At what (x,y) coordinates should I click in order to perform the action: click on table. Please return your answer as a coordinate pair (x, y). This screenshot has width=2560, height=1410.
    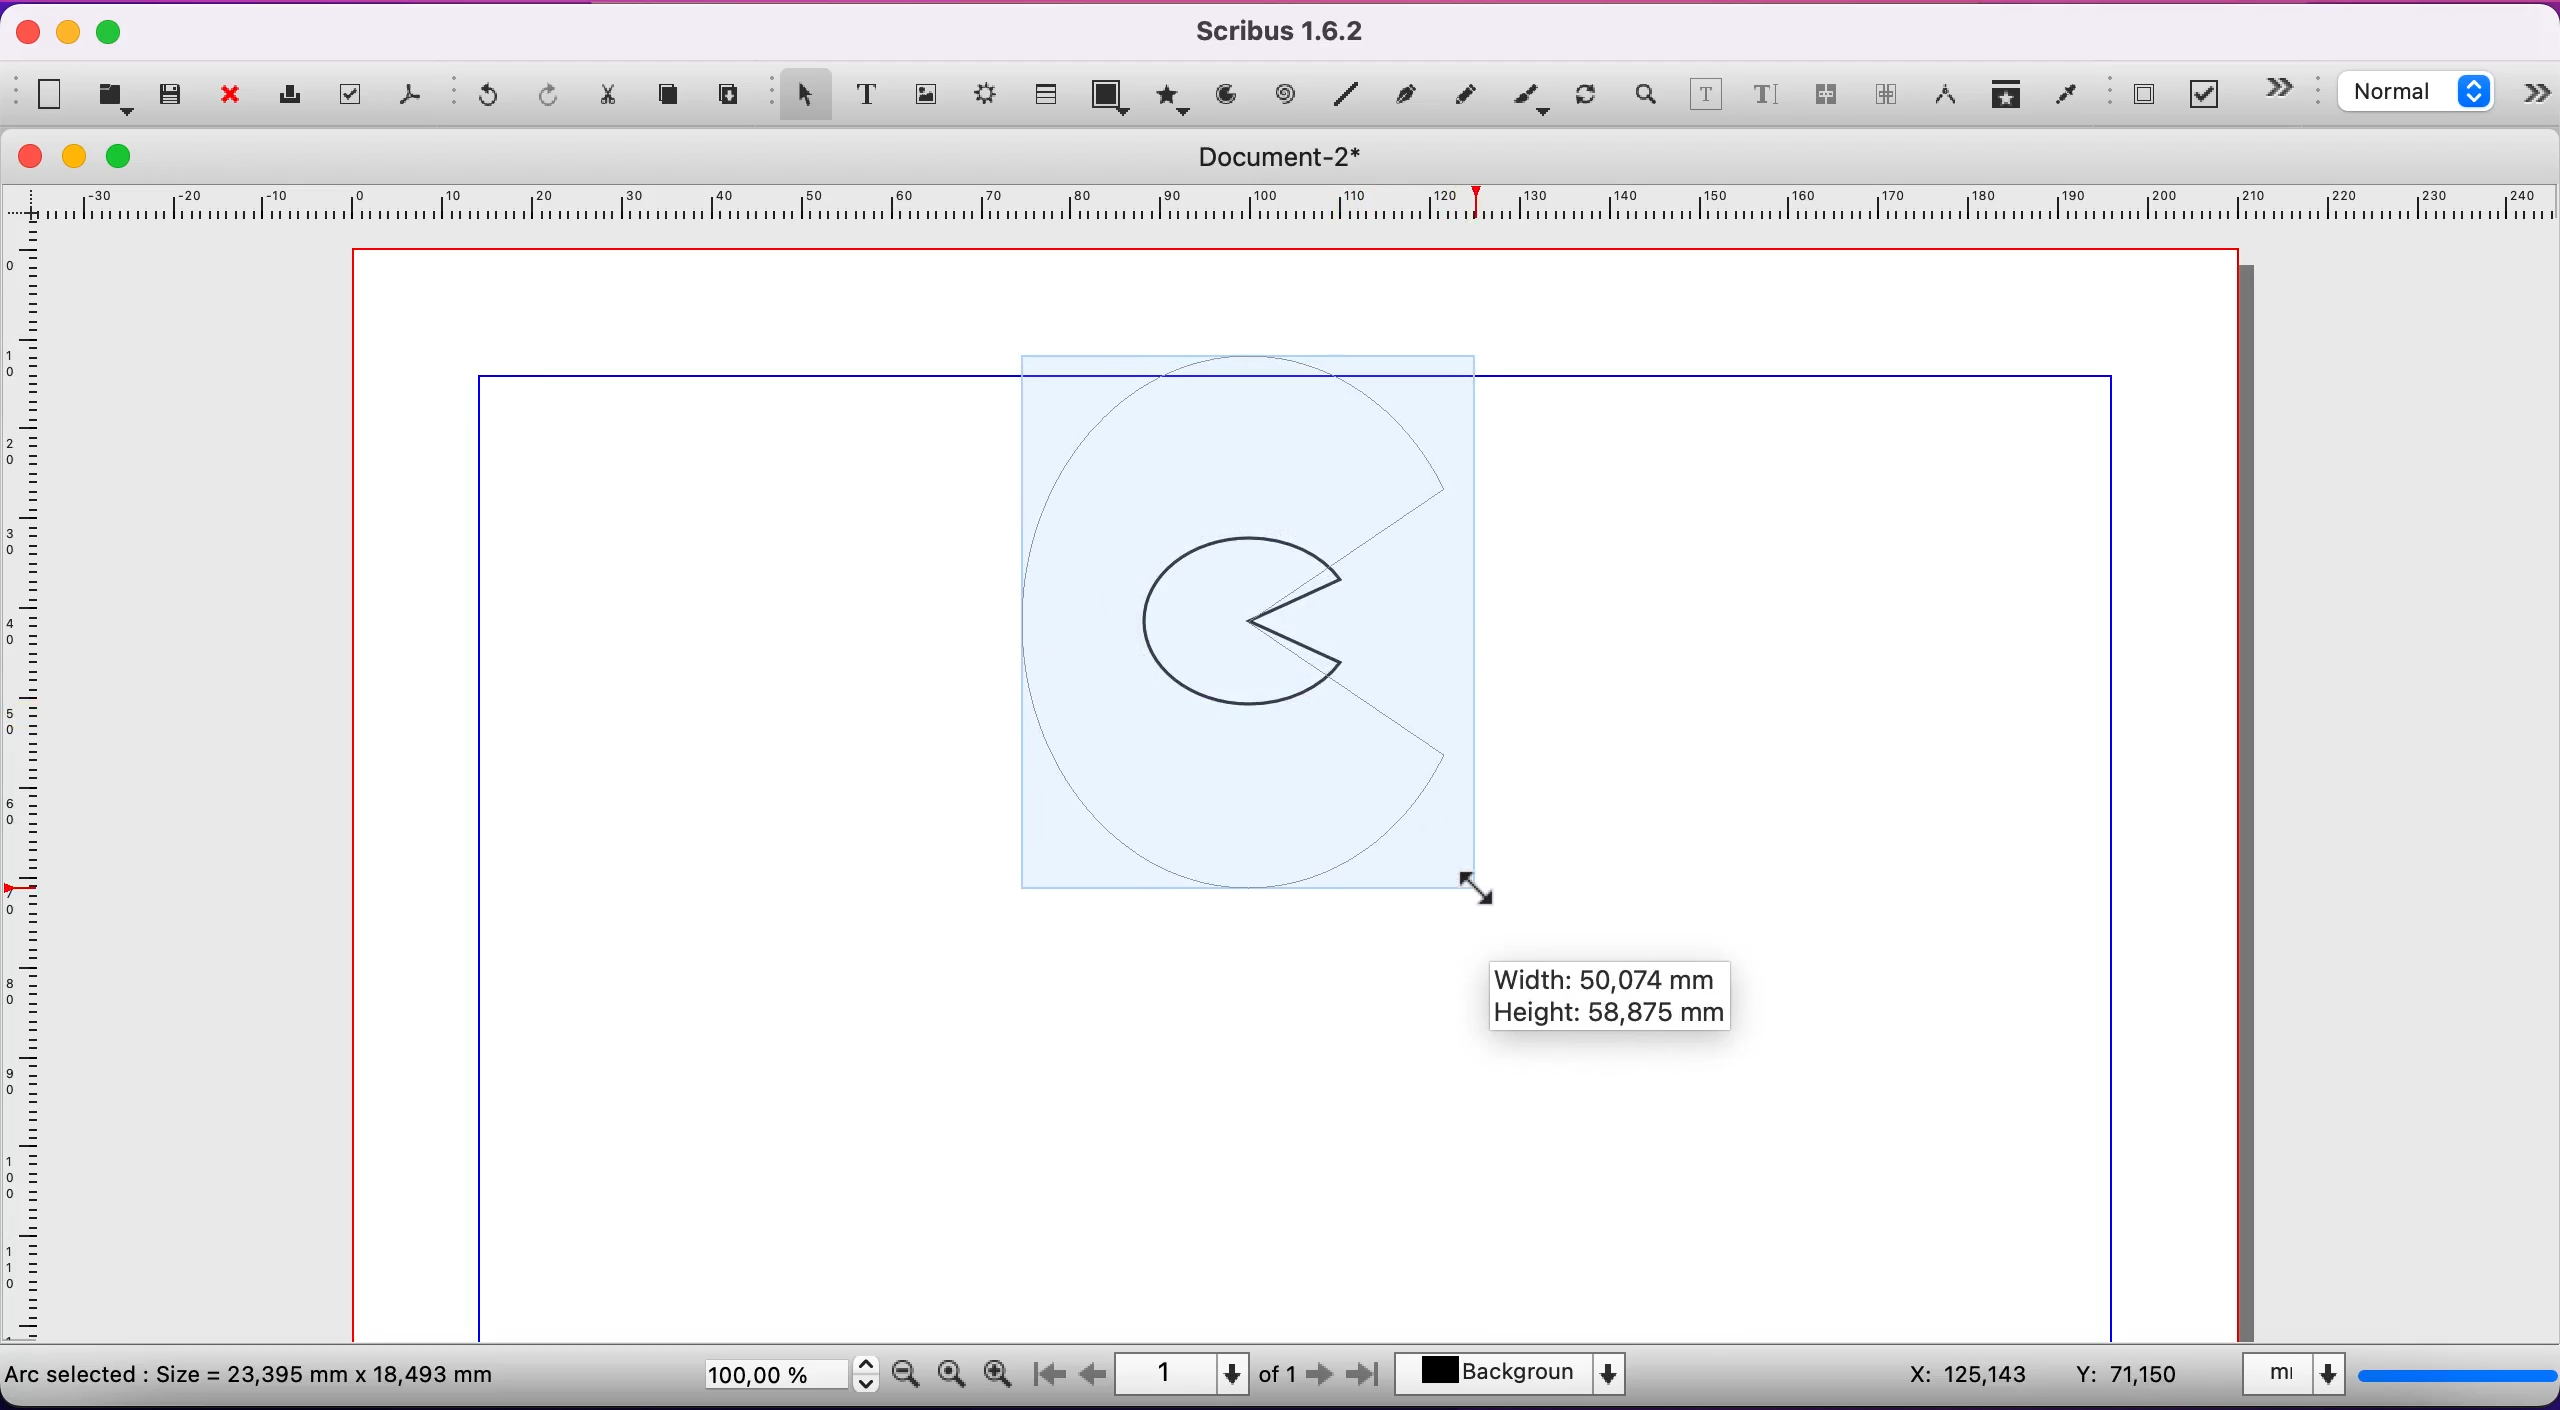
    Looking at the image, I should click on (1049, 91).